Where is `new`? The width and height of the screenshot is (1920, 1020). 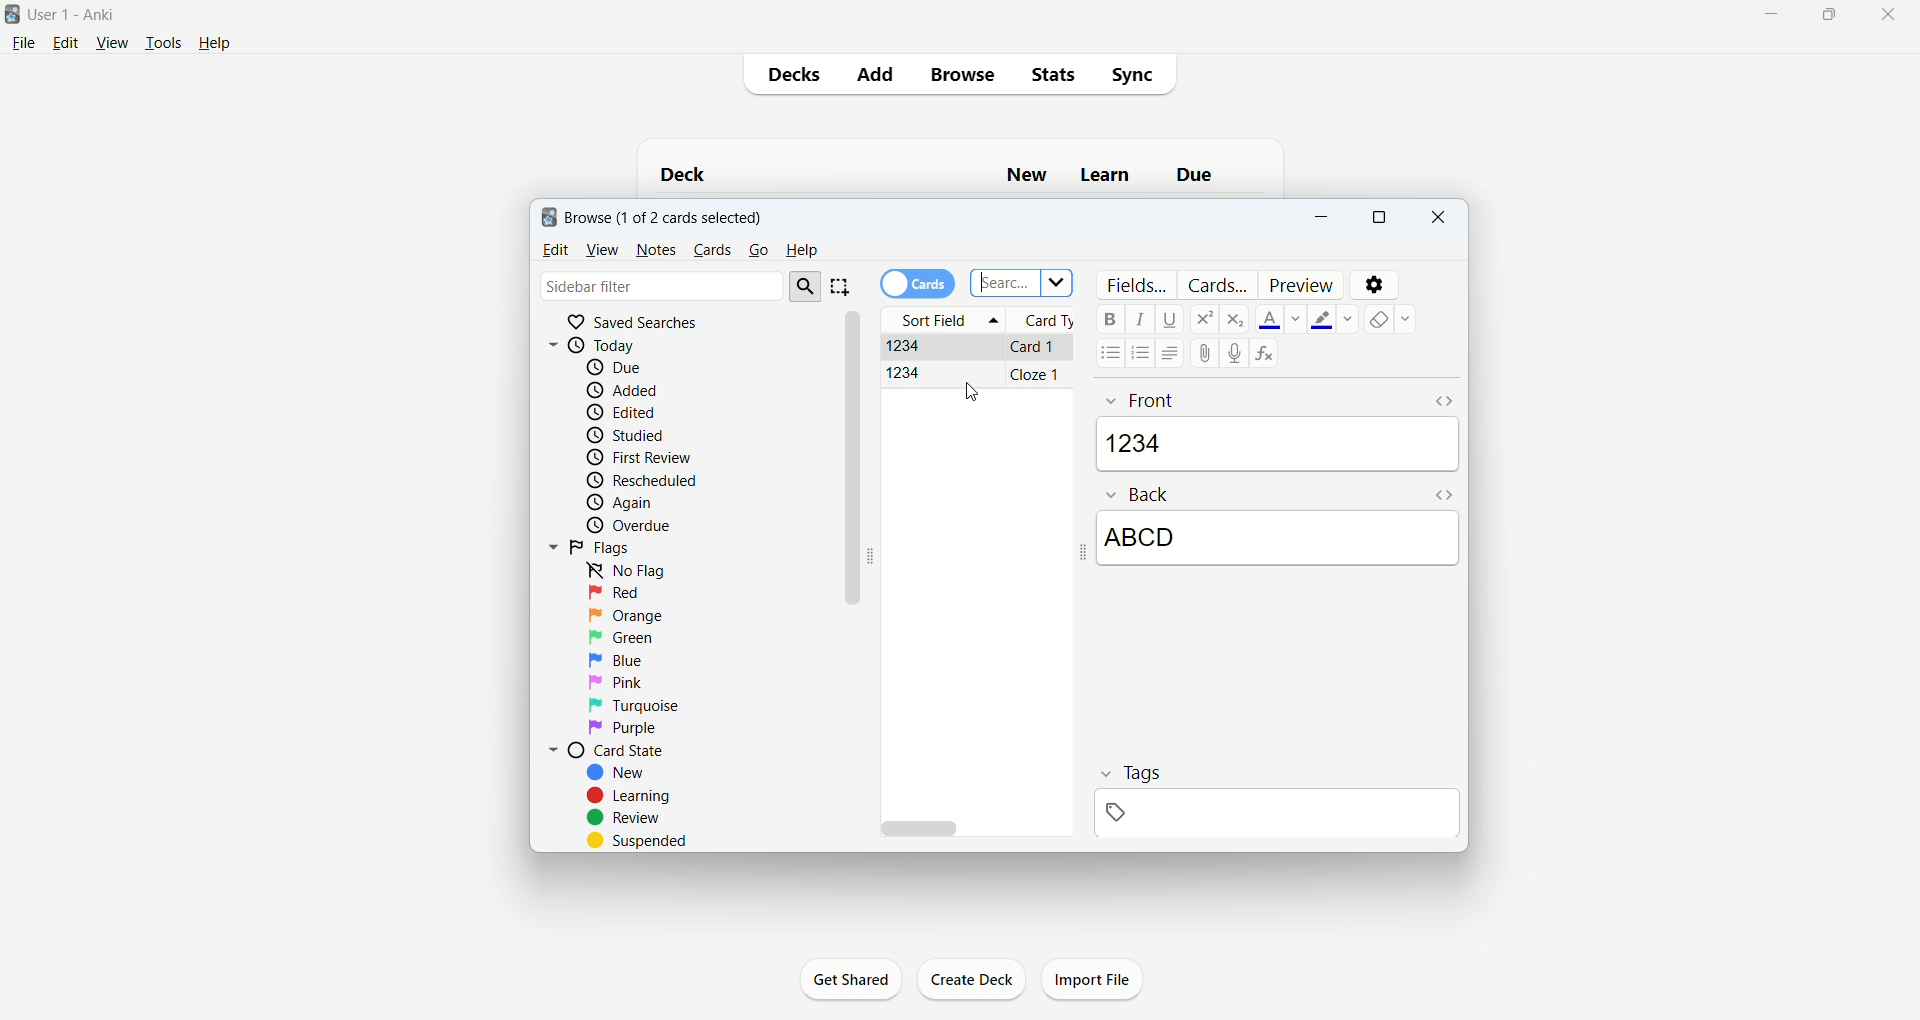
new is located at coordinates (1025, 176).